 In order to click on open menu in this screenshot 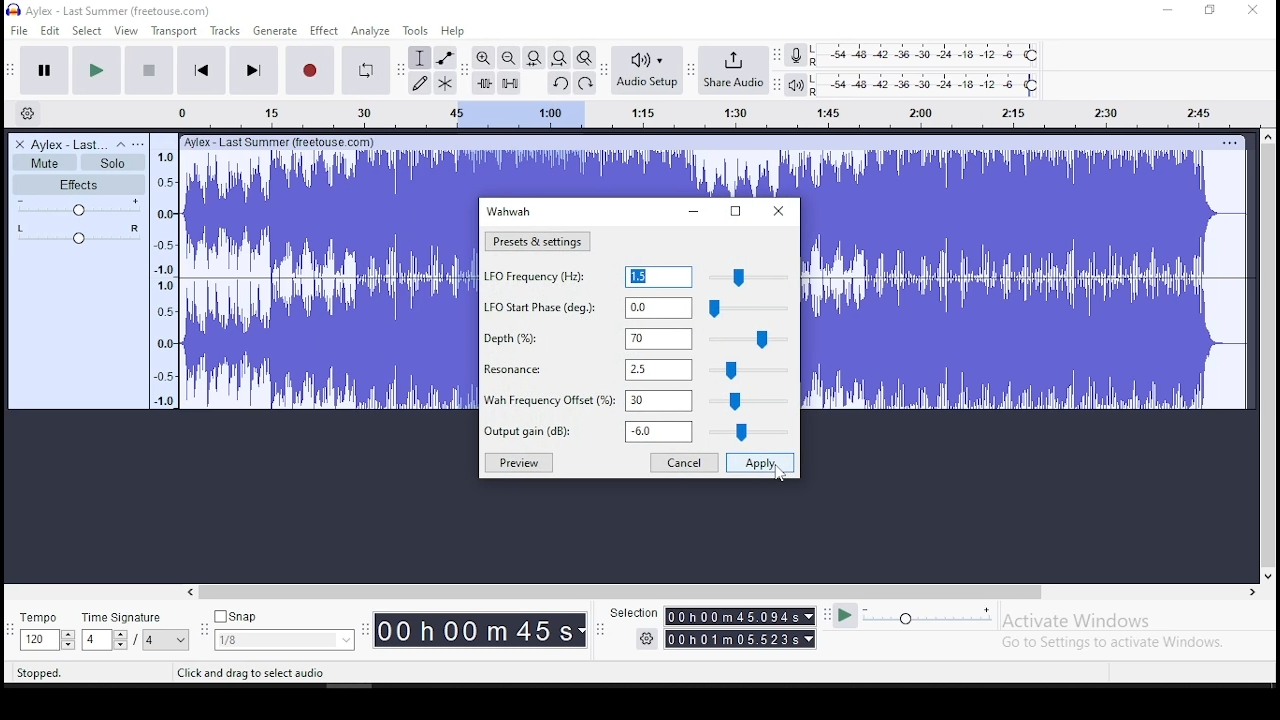, I will do `click(139, 144)`.